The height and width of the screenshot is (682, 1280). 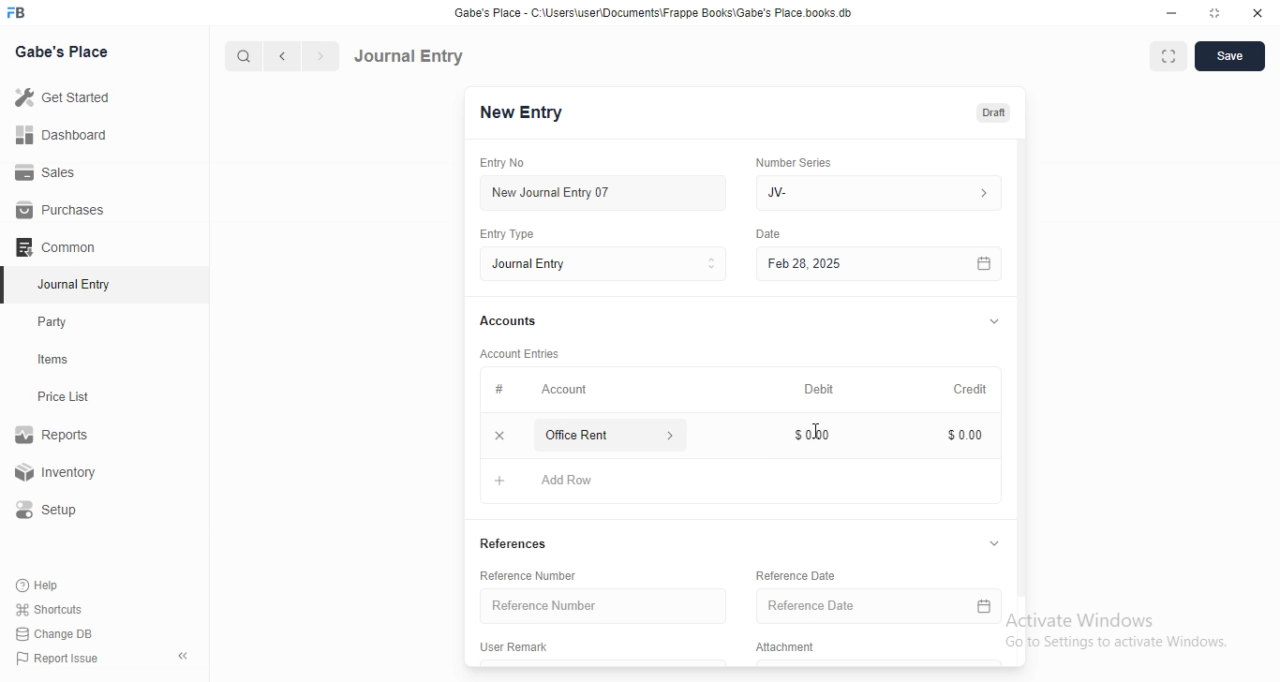 I want to click on Reference Date , so click(x=881, y=605).